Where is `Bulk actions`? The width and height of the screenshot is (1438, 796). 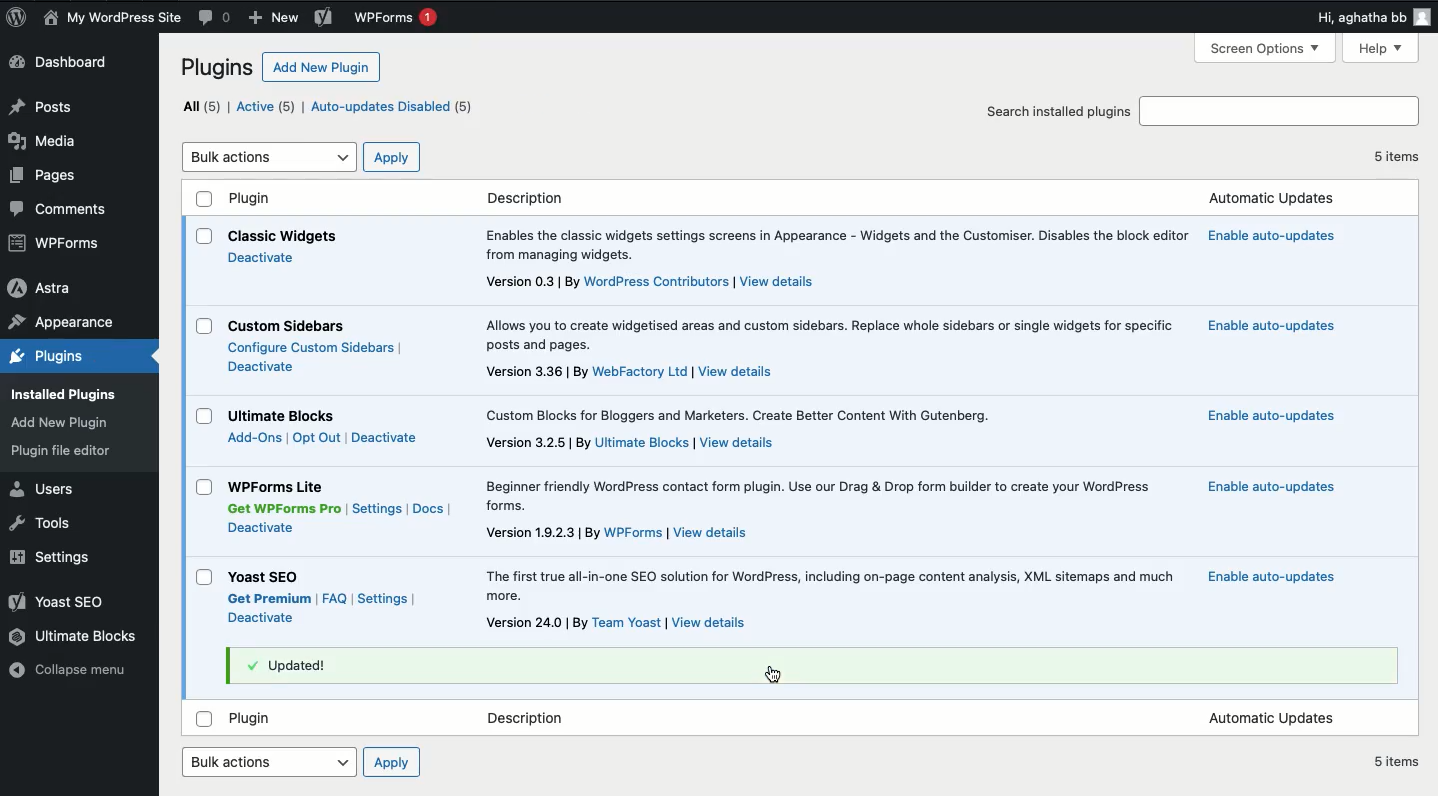
Bulk actions is located at coordinates (271, 762).